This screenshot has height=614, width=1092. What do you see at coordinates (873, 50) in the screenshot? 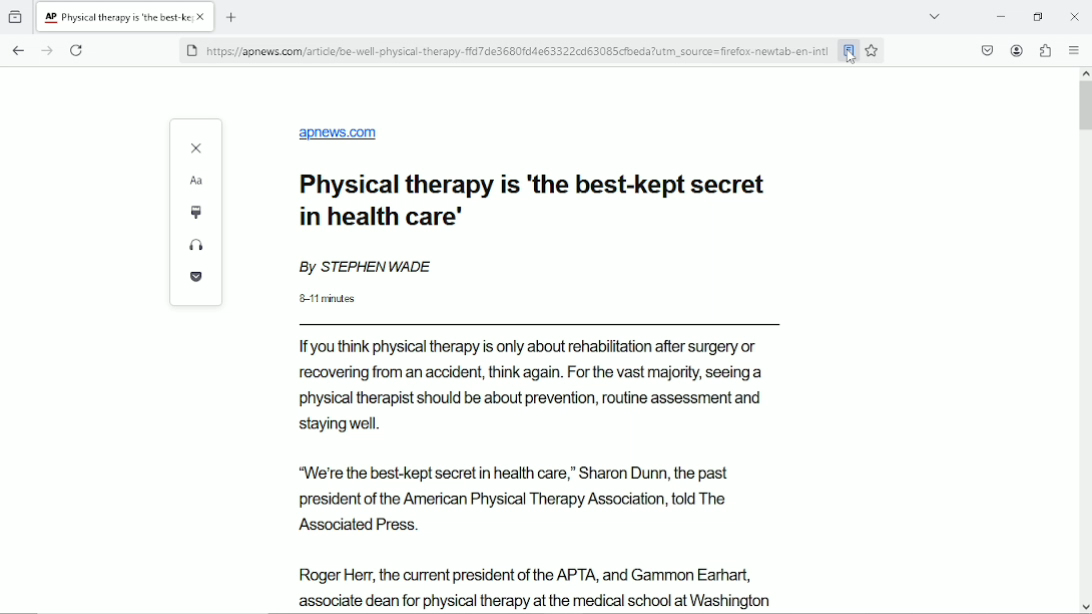
I see `bookmark this page` at bounding box center [873, 50].